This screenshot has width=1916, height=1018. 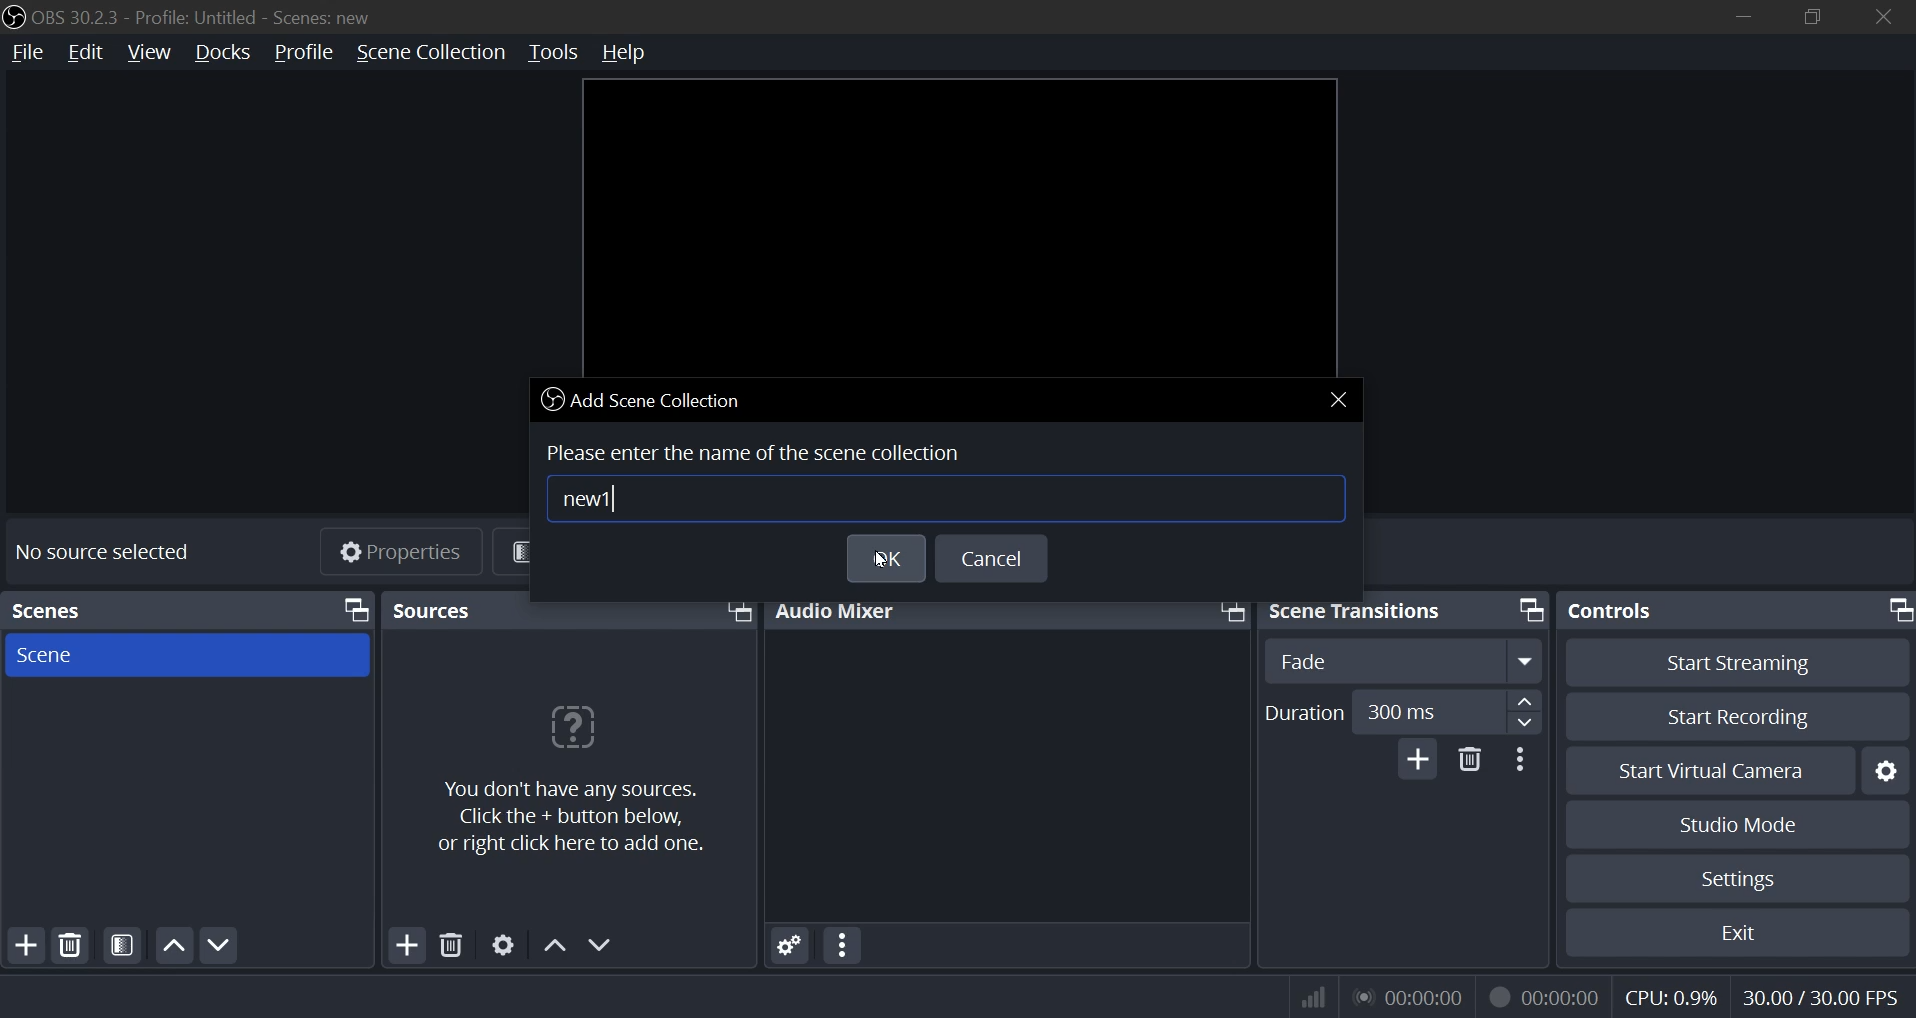 I want to click on bring front, so click(x=1527, y=609).